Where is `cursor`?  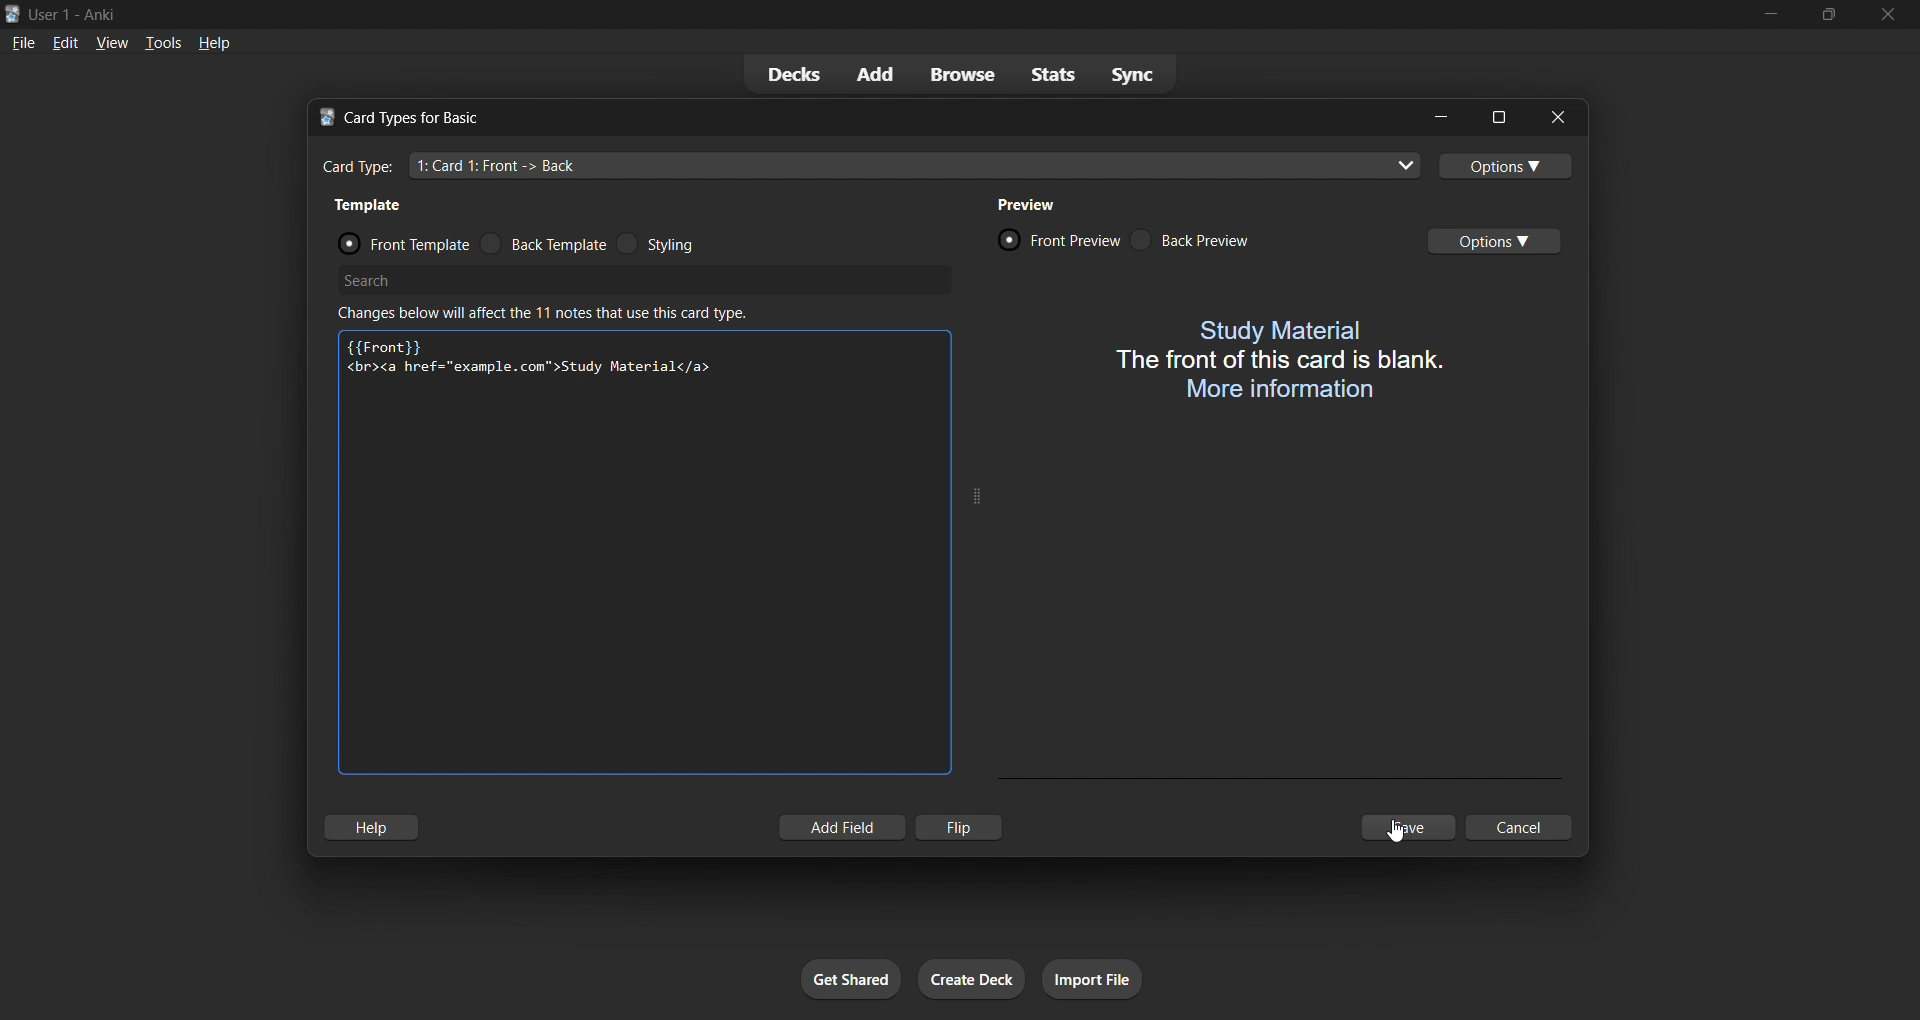
cursor is located at coordinates (1398, 831).